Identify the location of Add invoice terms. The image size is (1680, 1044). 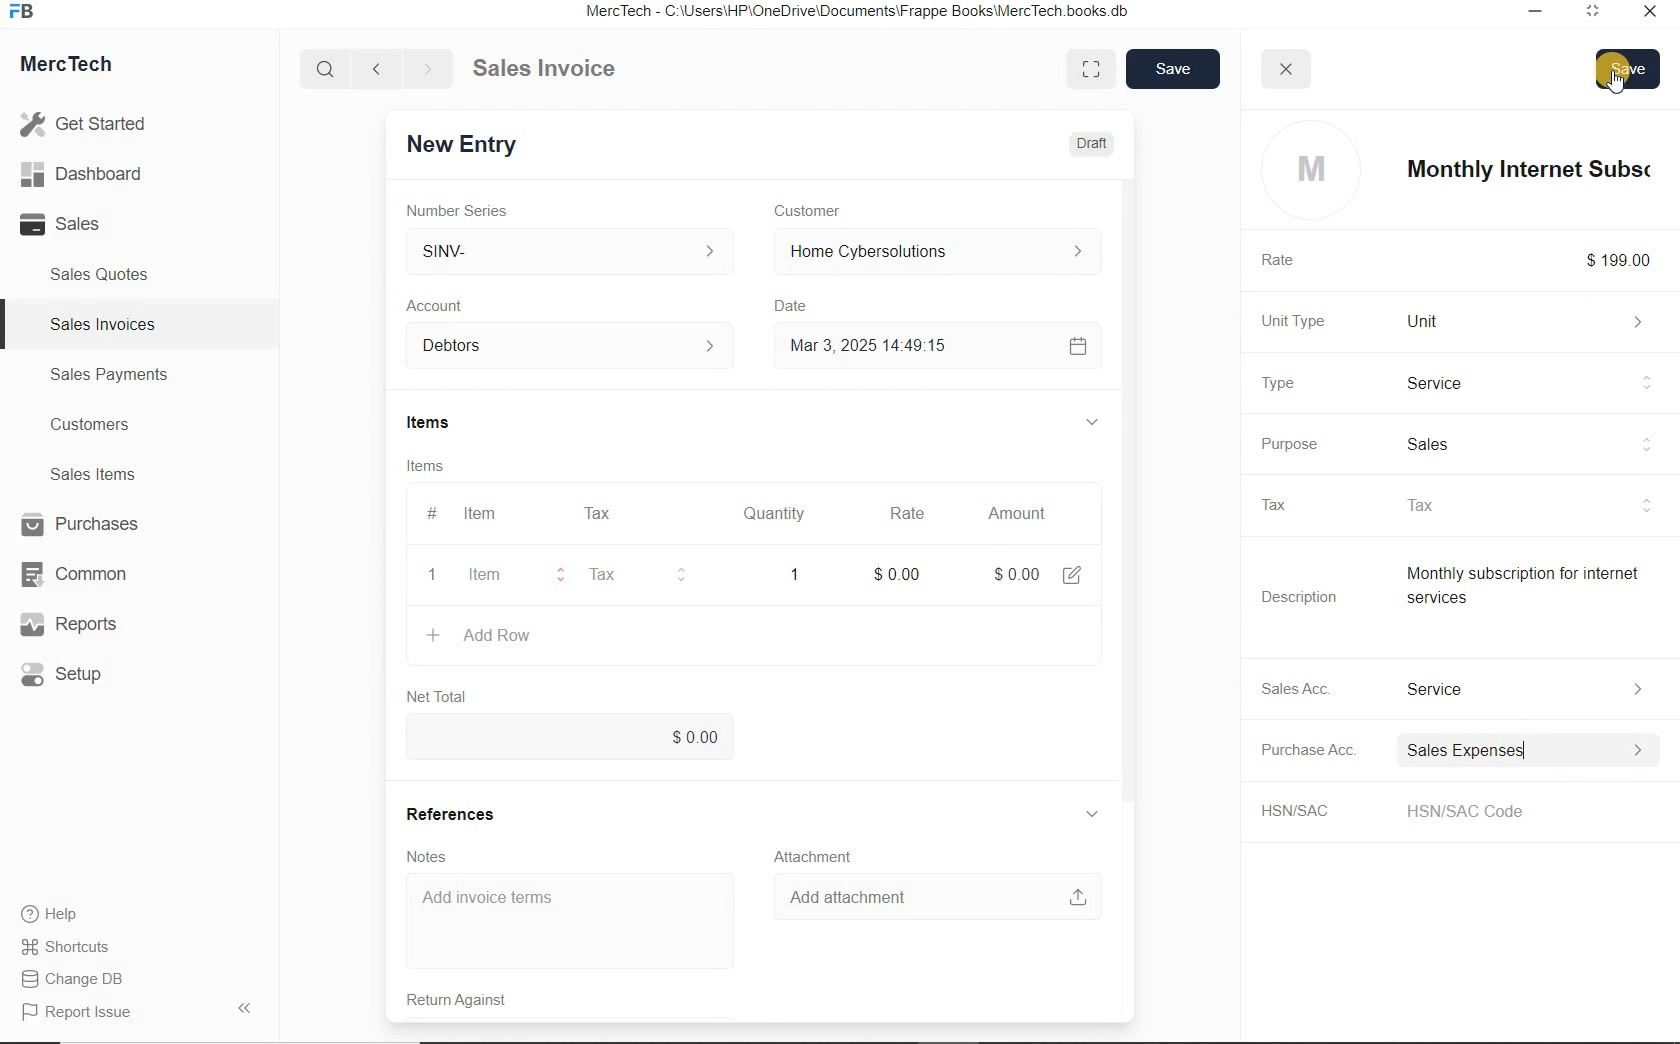
(570, 921).